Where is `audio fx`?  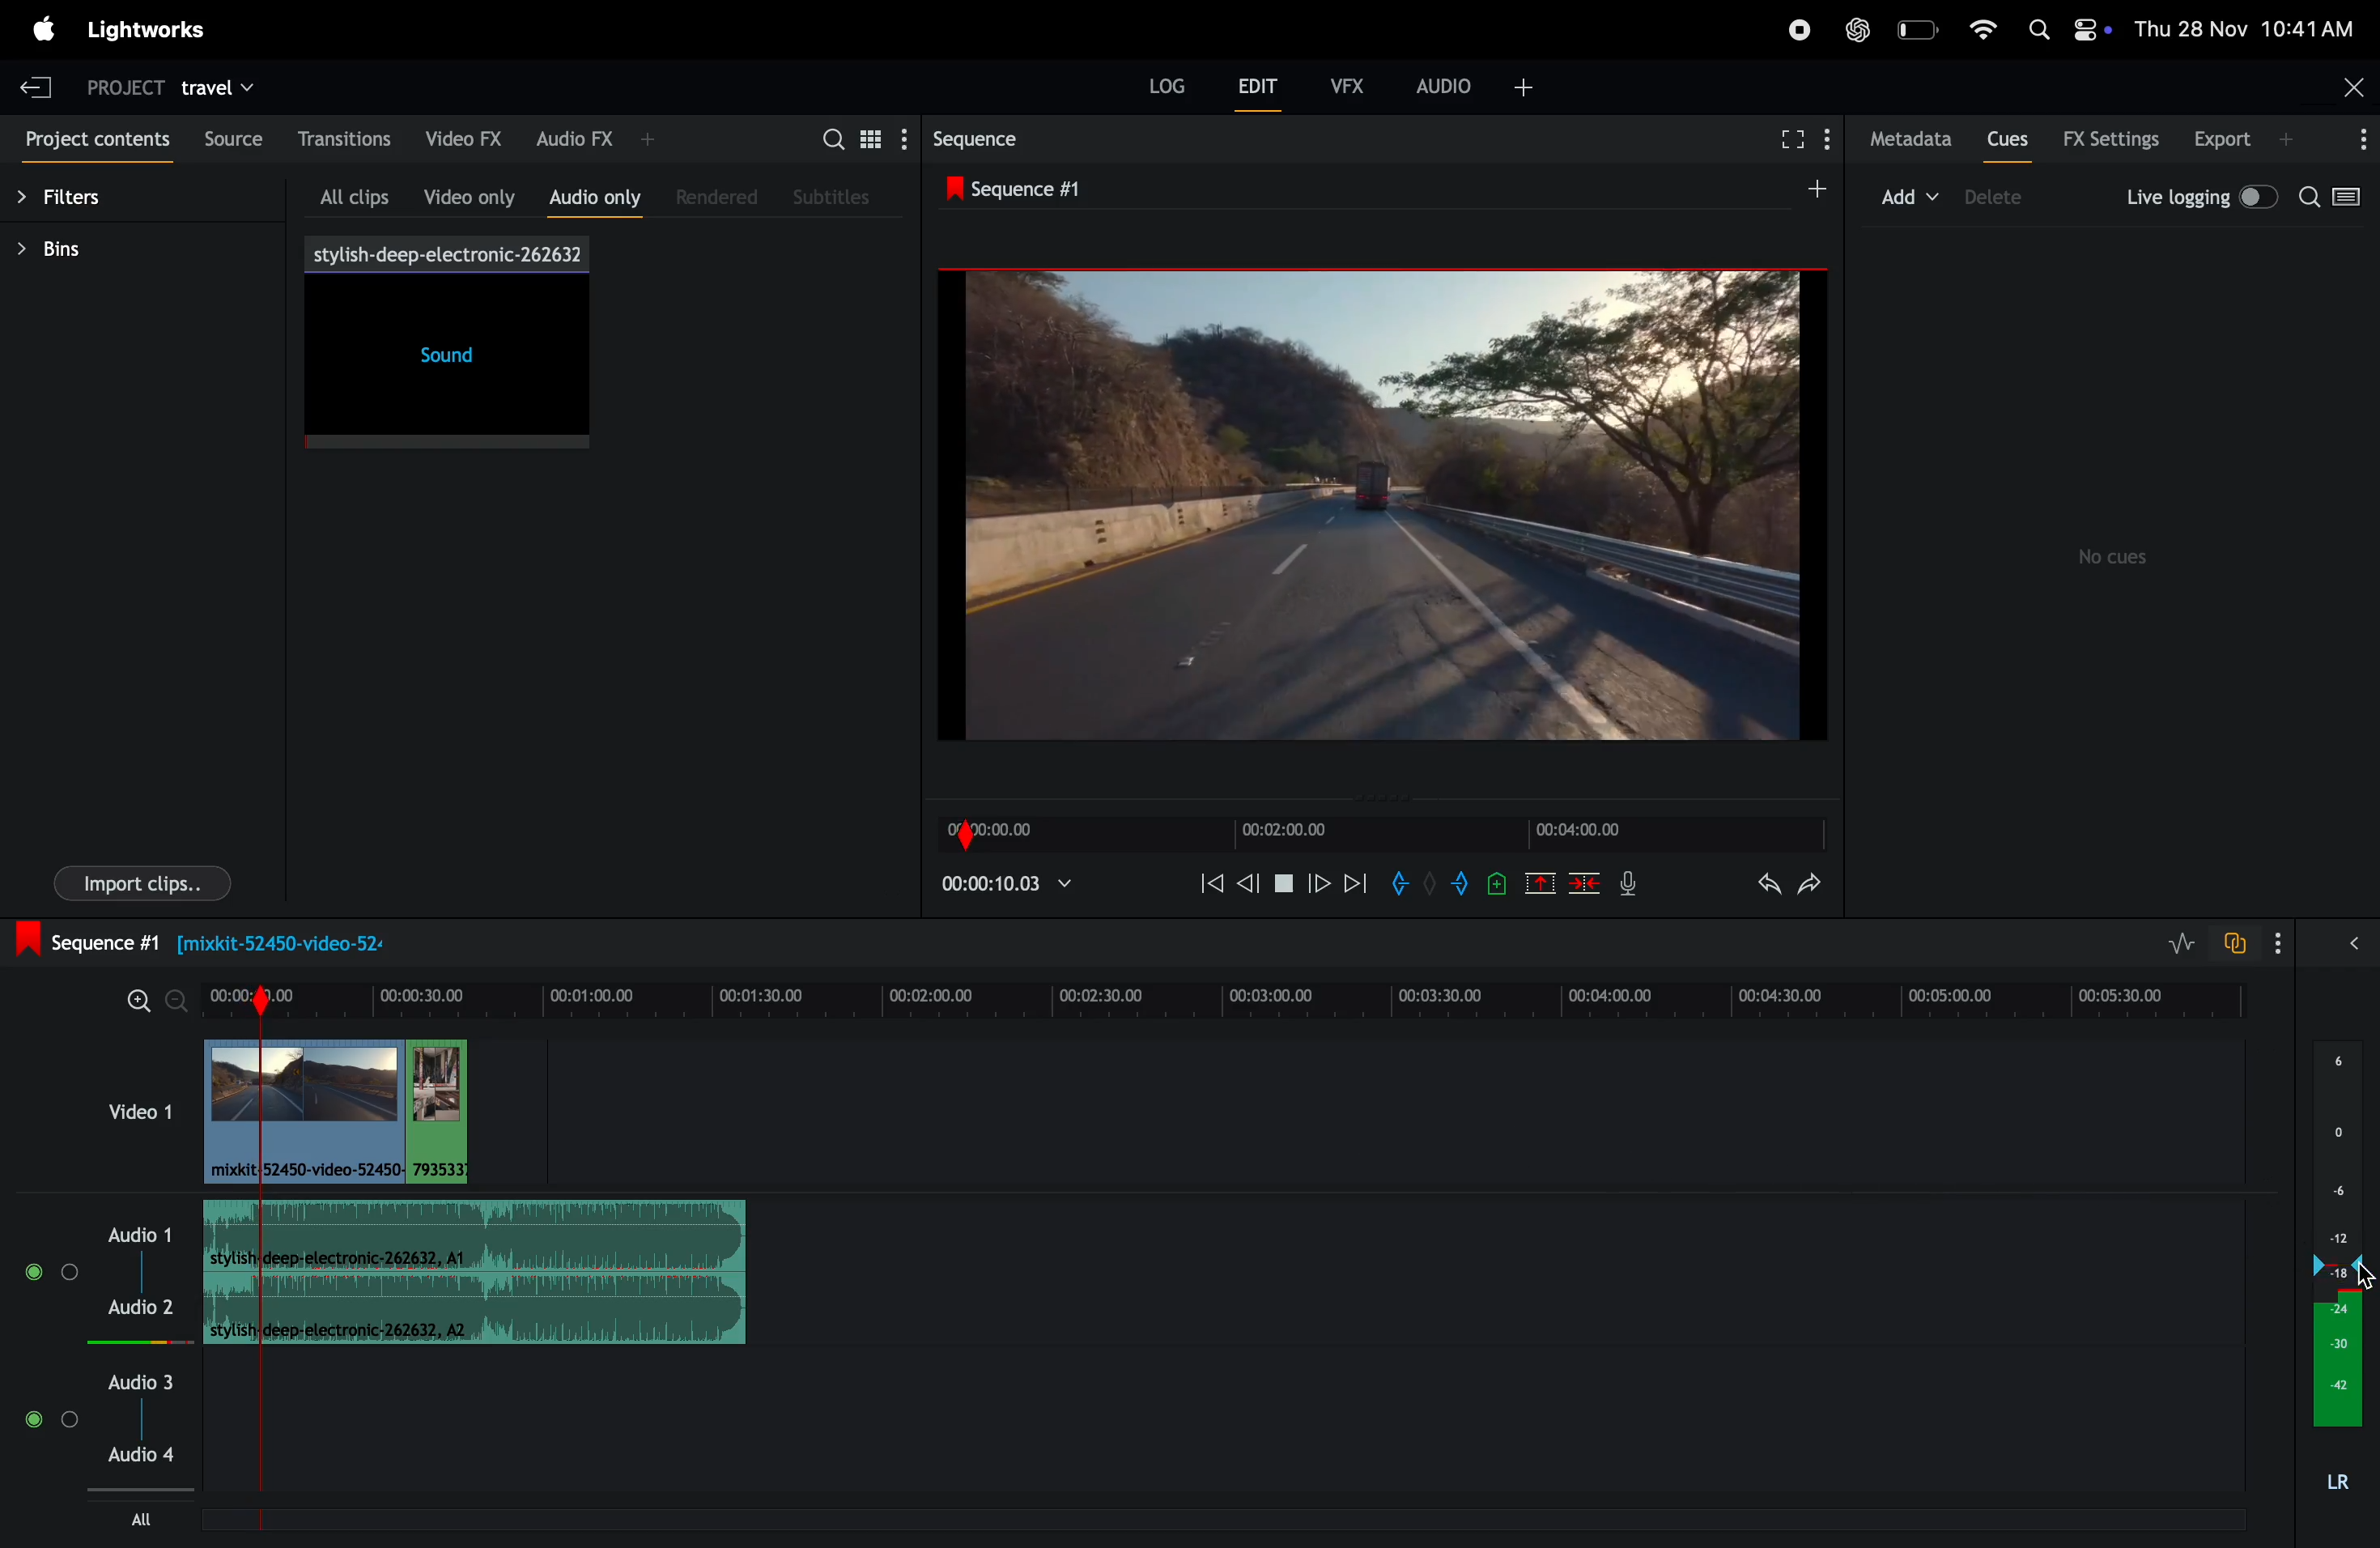 audio fx is located at coordinates (593, 139).